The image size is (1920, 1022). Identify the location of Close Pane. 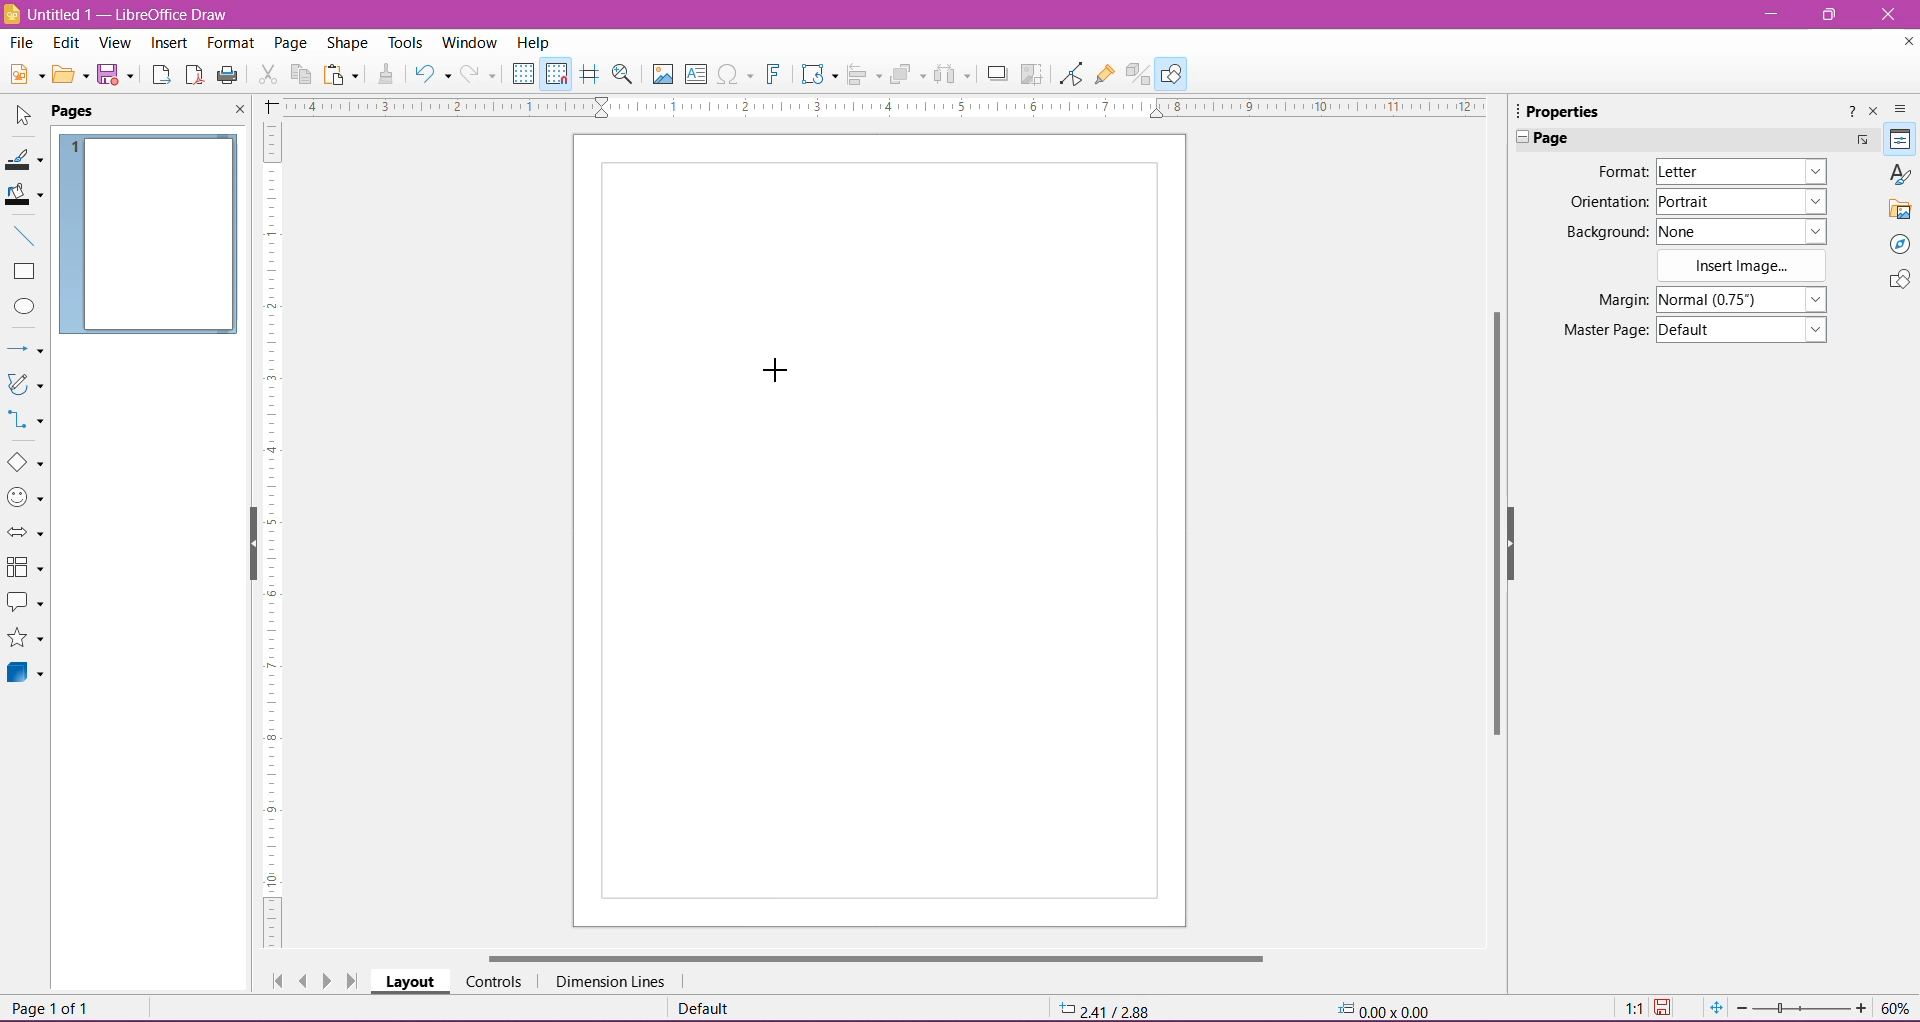
(234, 110).